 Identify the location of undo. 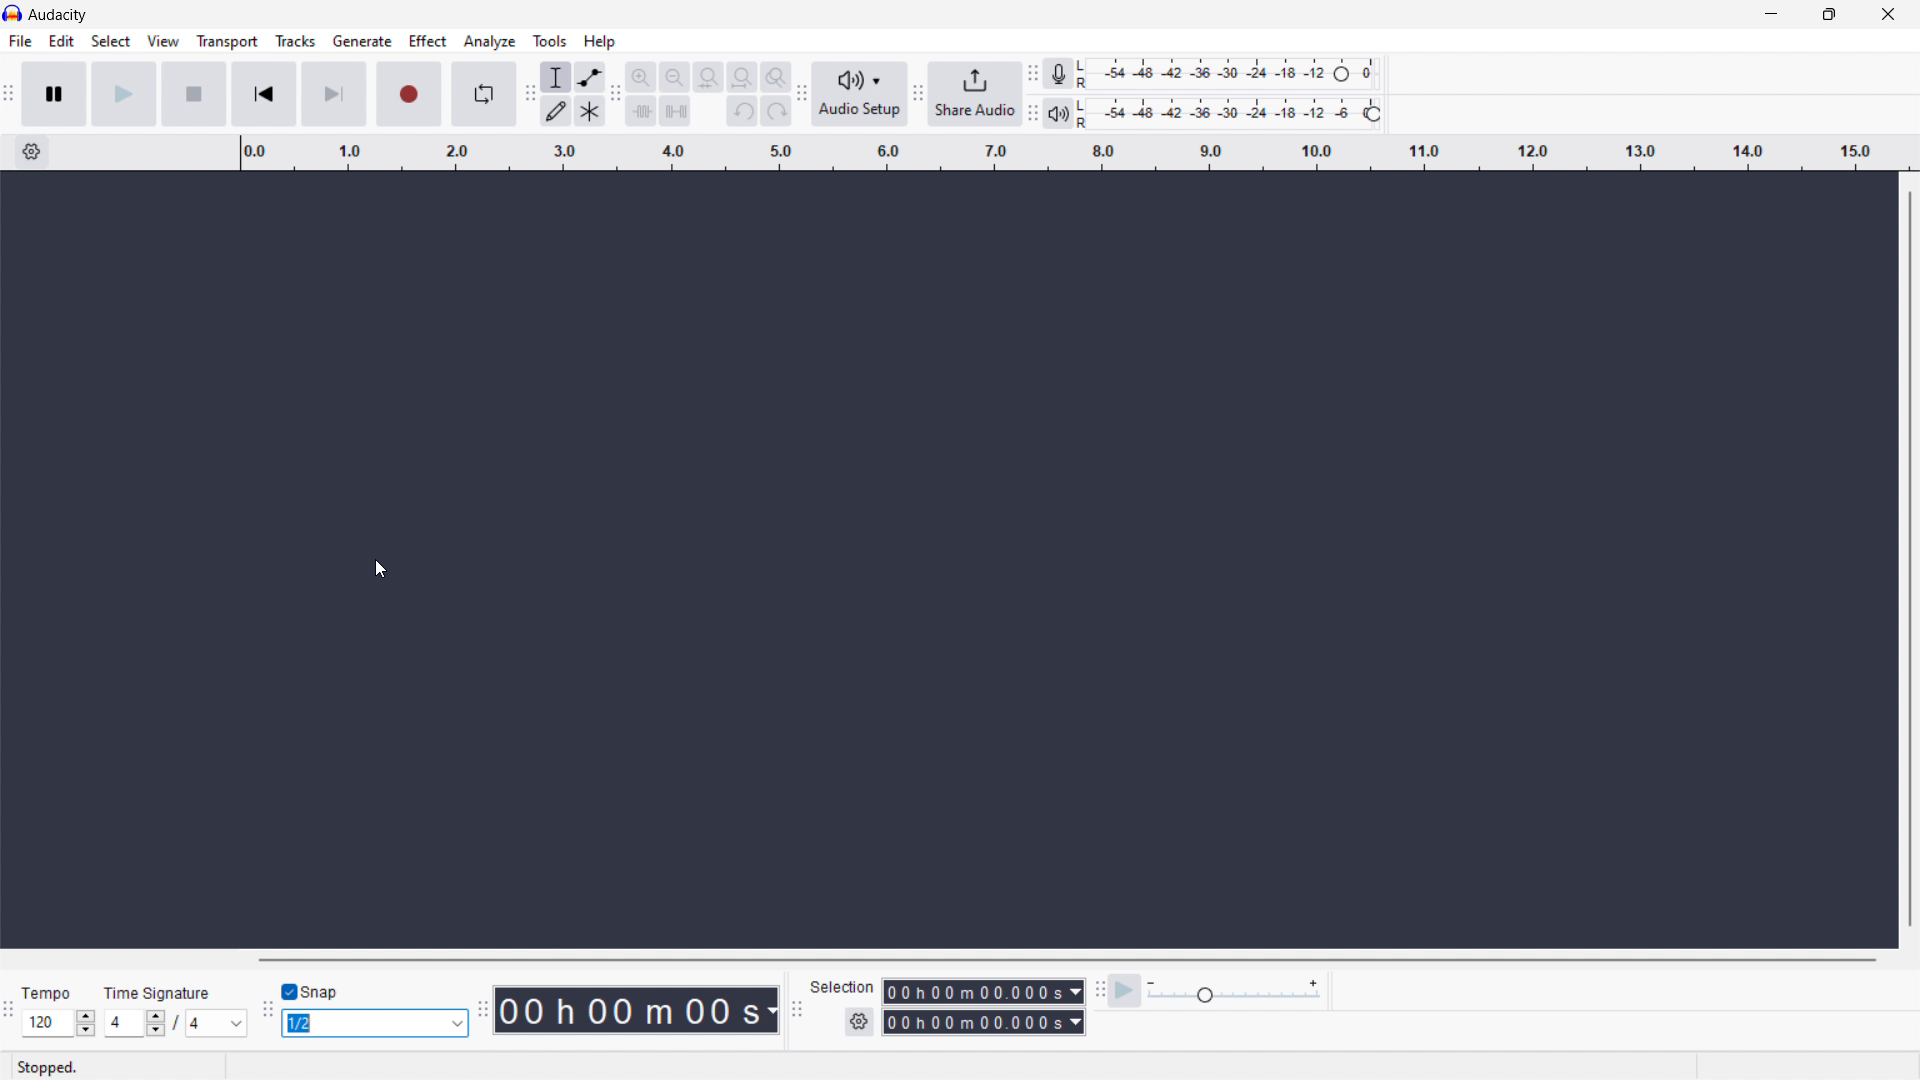
(742, 110).